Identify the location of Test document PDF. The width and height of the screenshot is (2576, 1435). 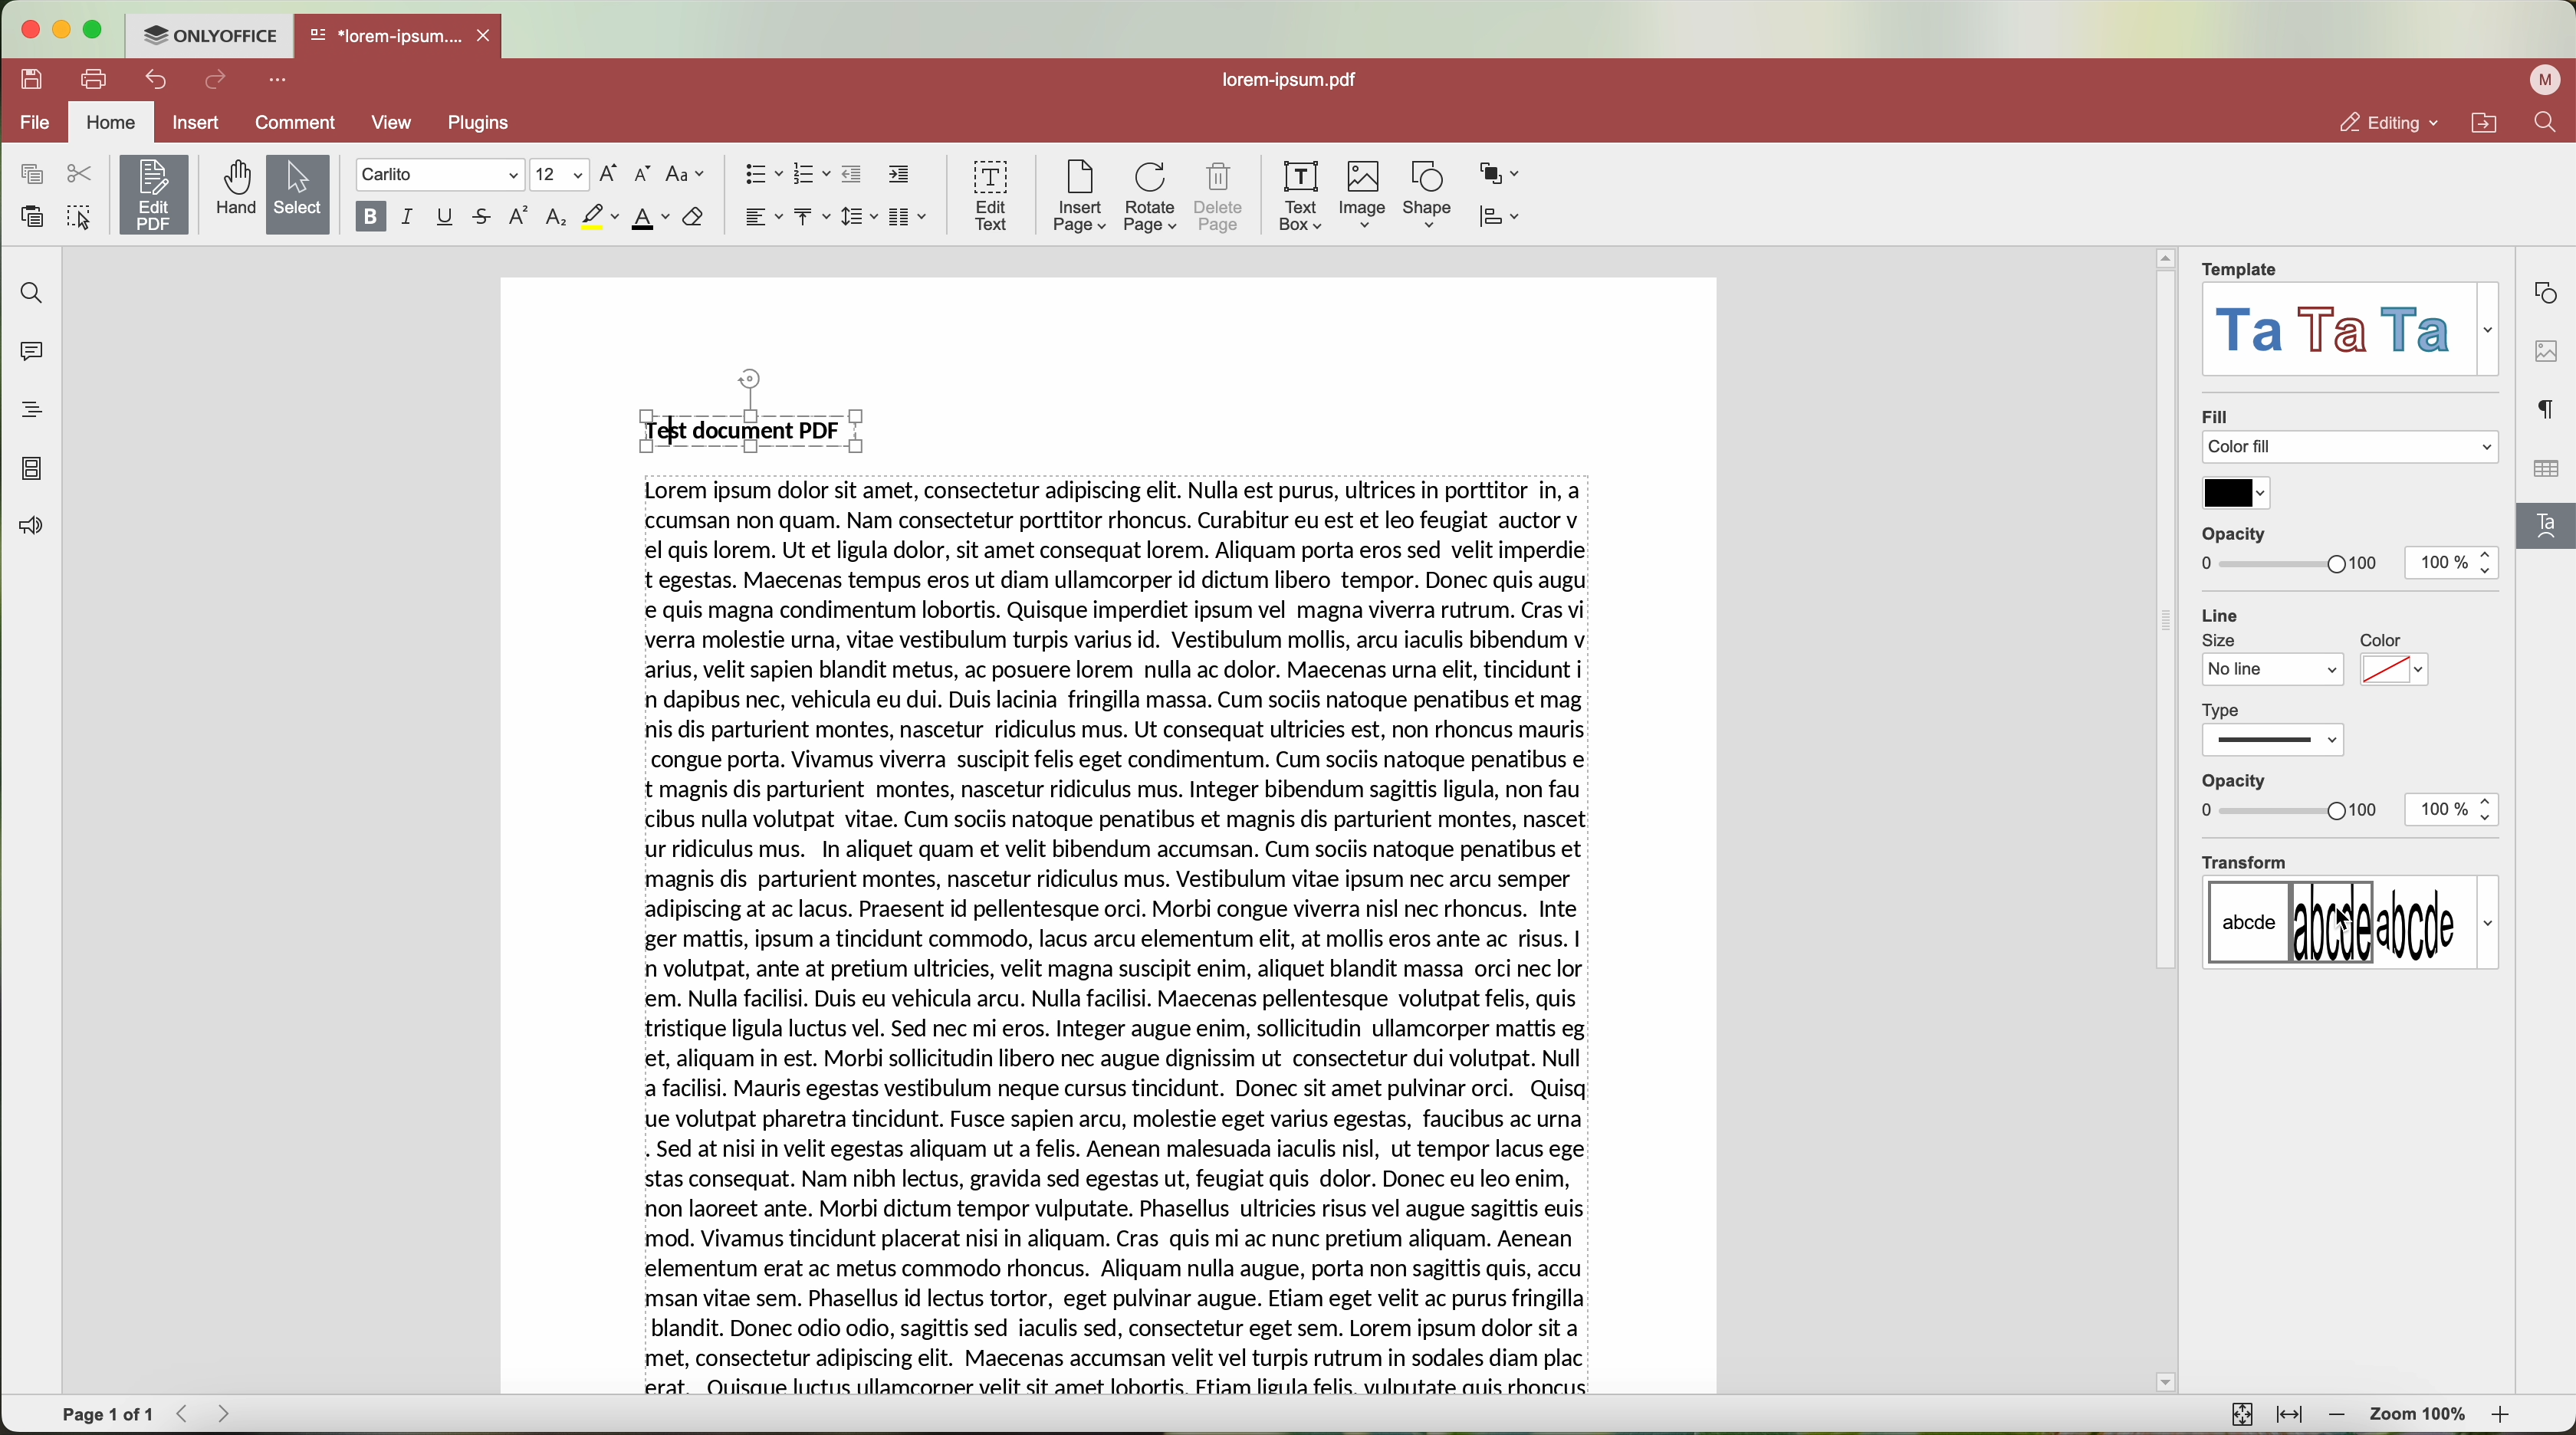
(758, 411).